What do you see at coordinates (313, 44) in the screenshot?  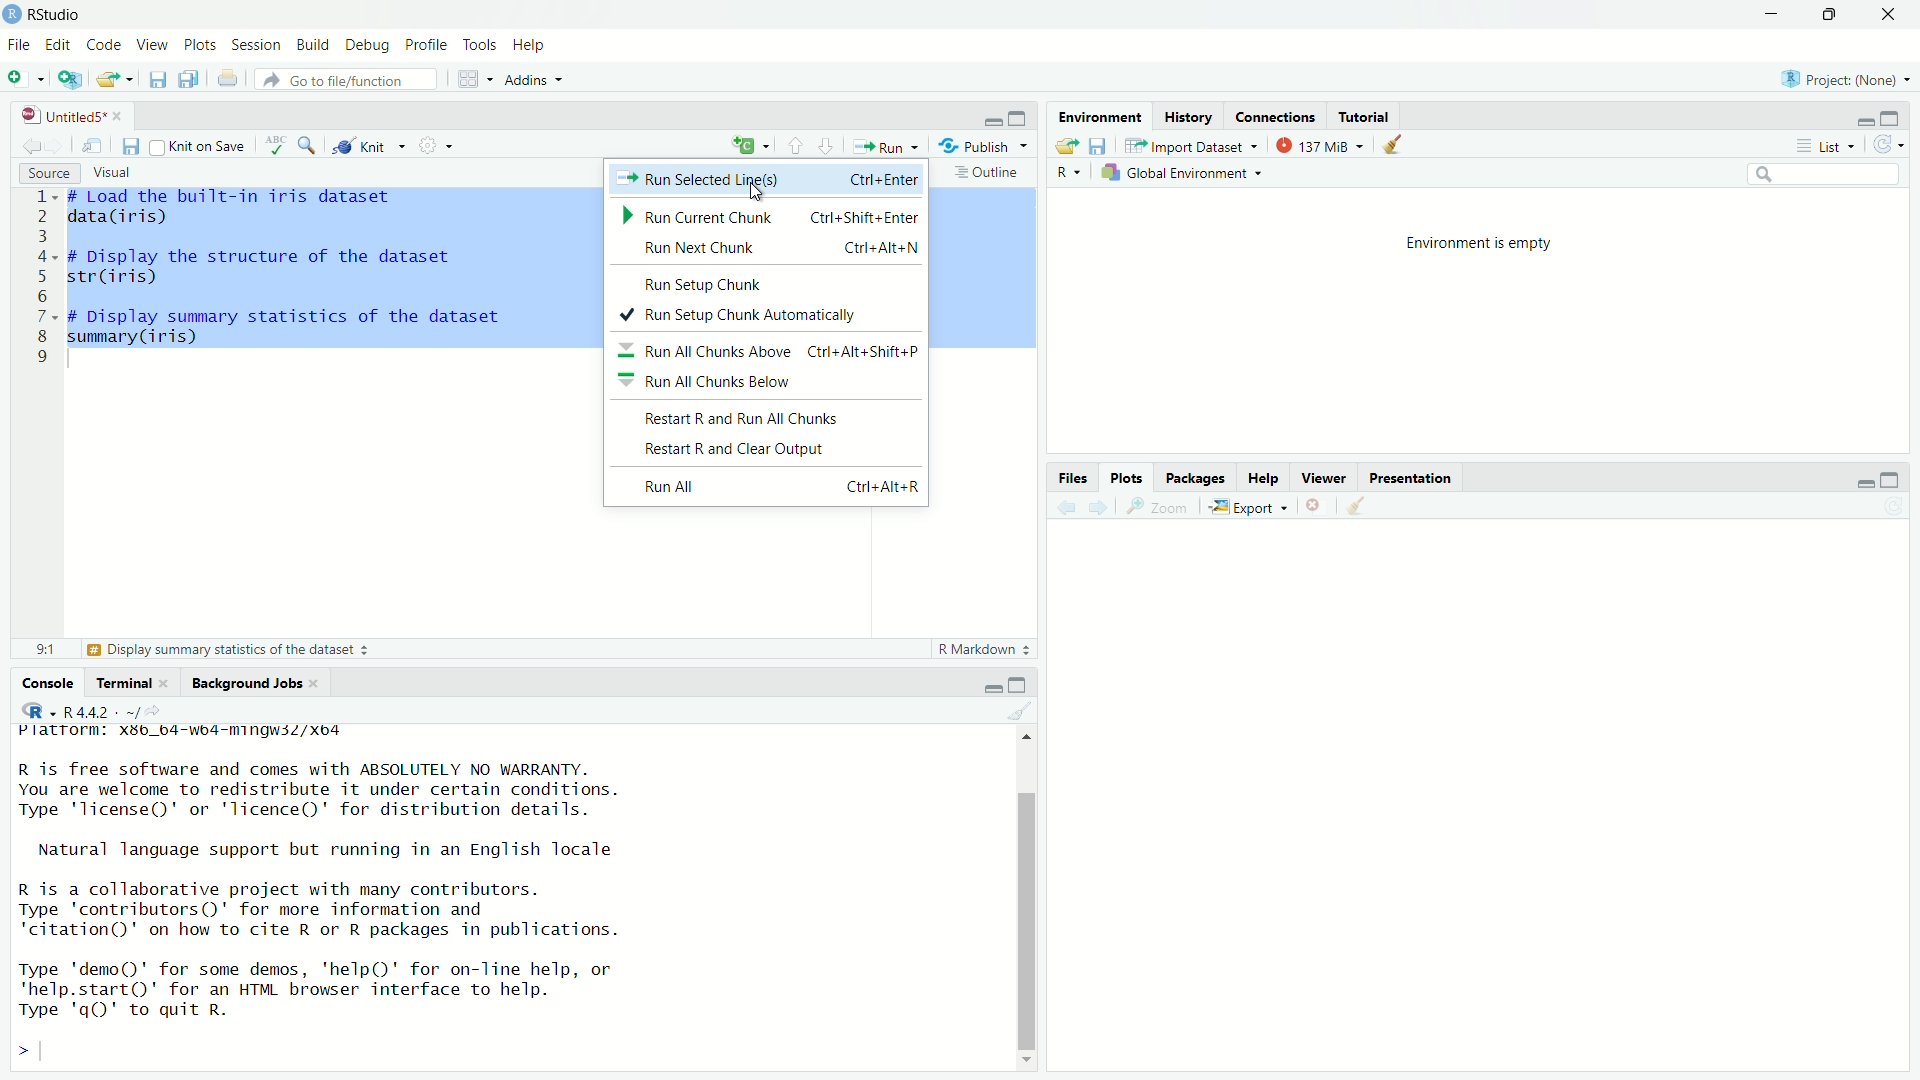 I see `Build` at bounding box center [313, 44].